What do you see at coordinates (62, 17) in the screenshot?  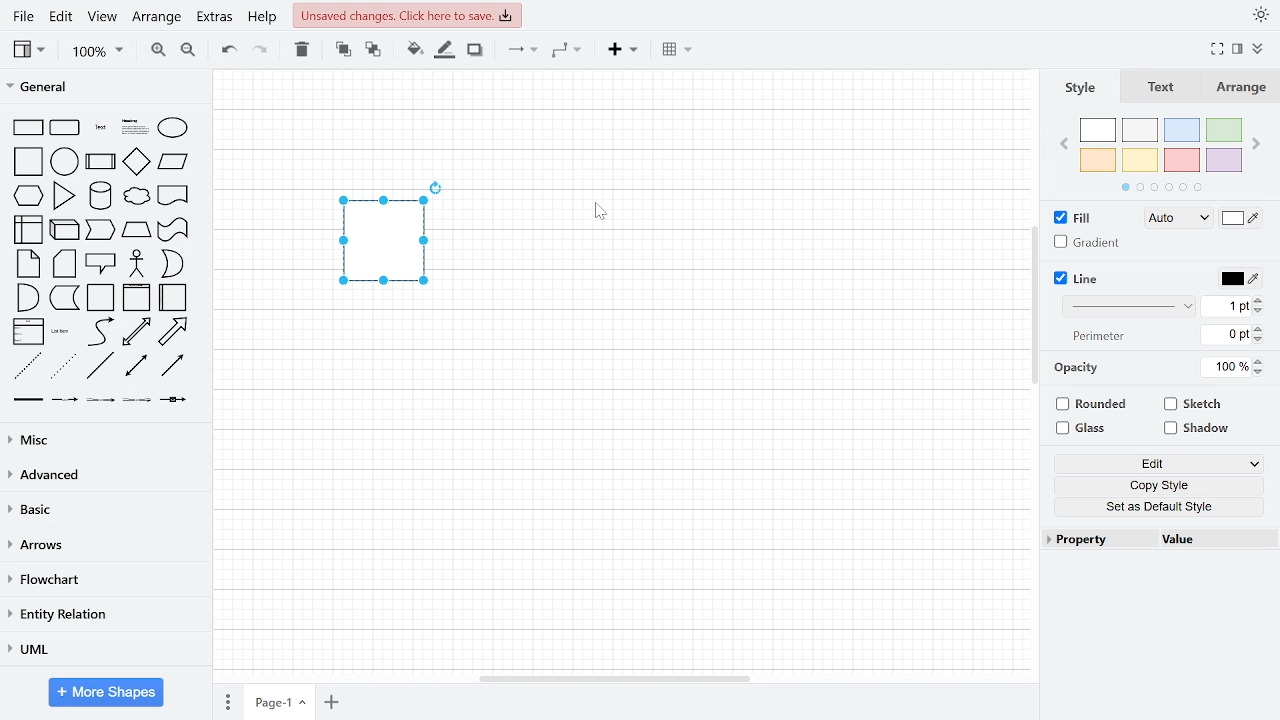 I see `edit` at bounding box center [62, 17].